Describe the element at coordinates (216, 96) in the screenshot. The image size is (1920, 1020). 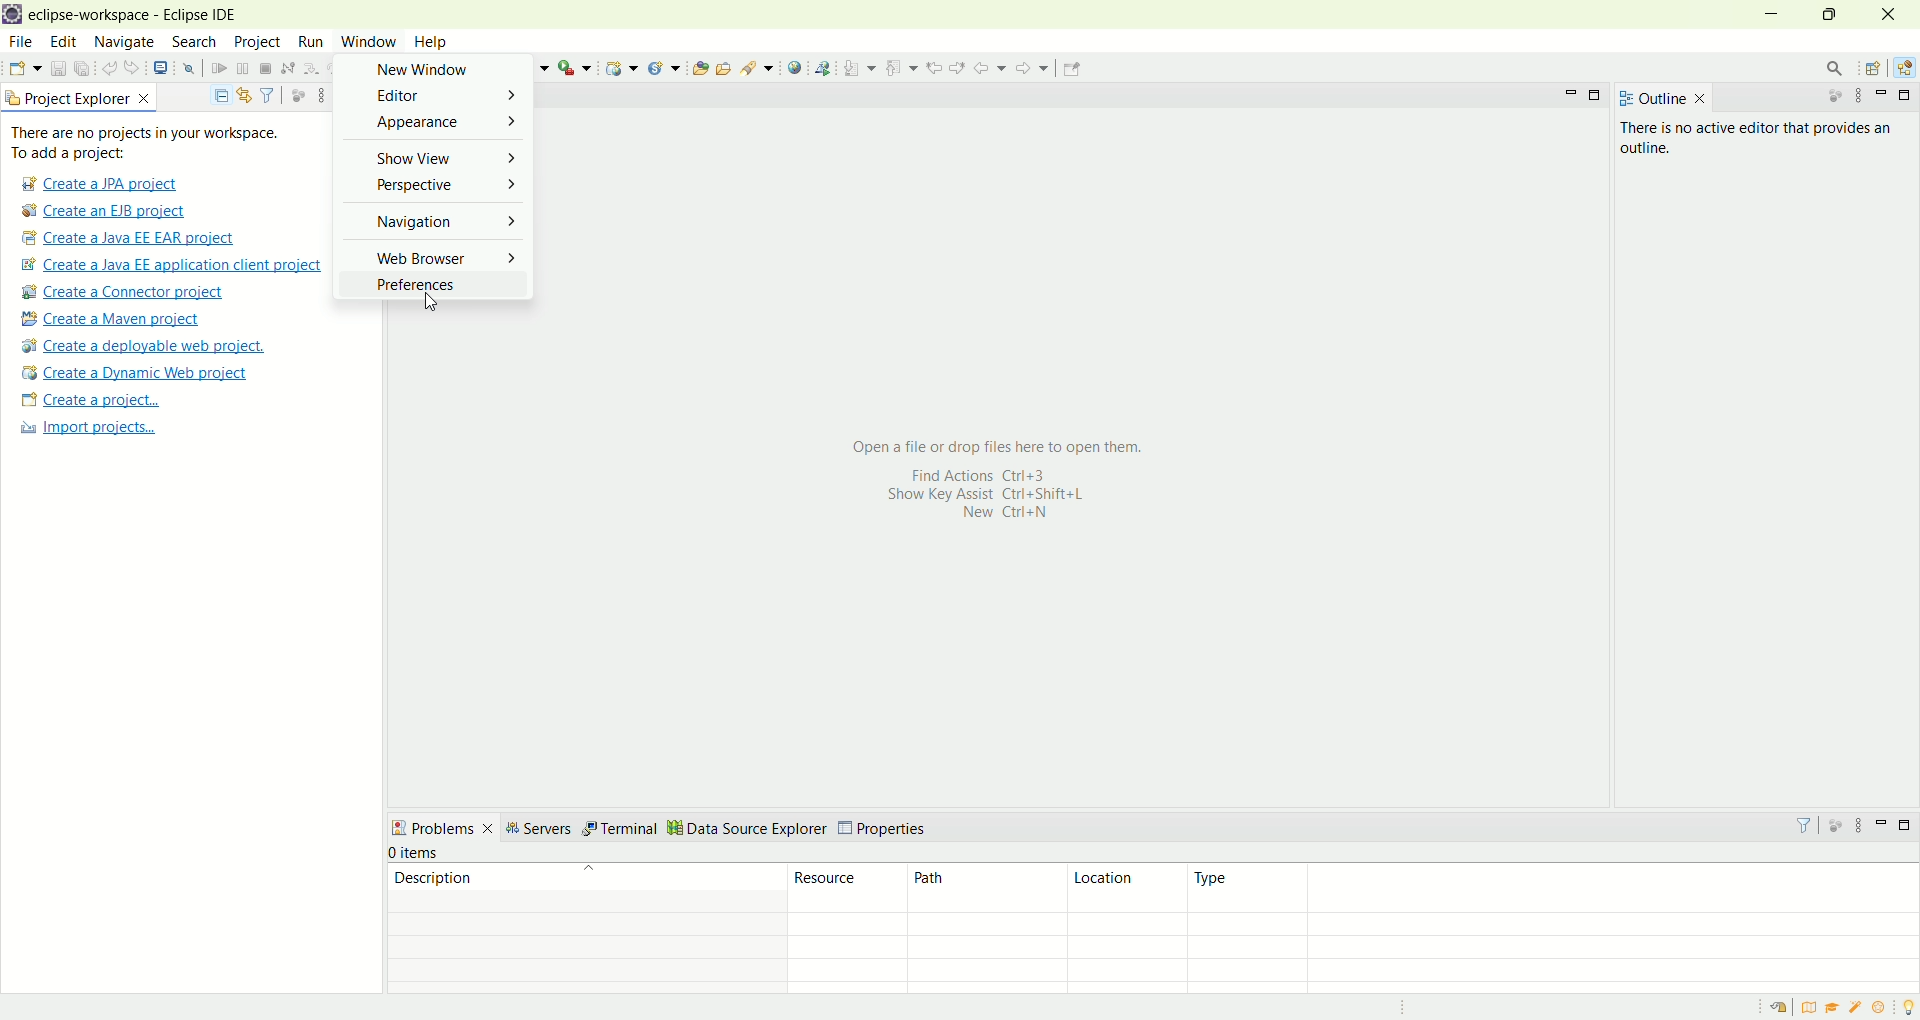
I see `collapse all` at that location.